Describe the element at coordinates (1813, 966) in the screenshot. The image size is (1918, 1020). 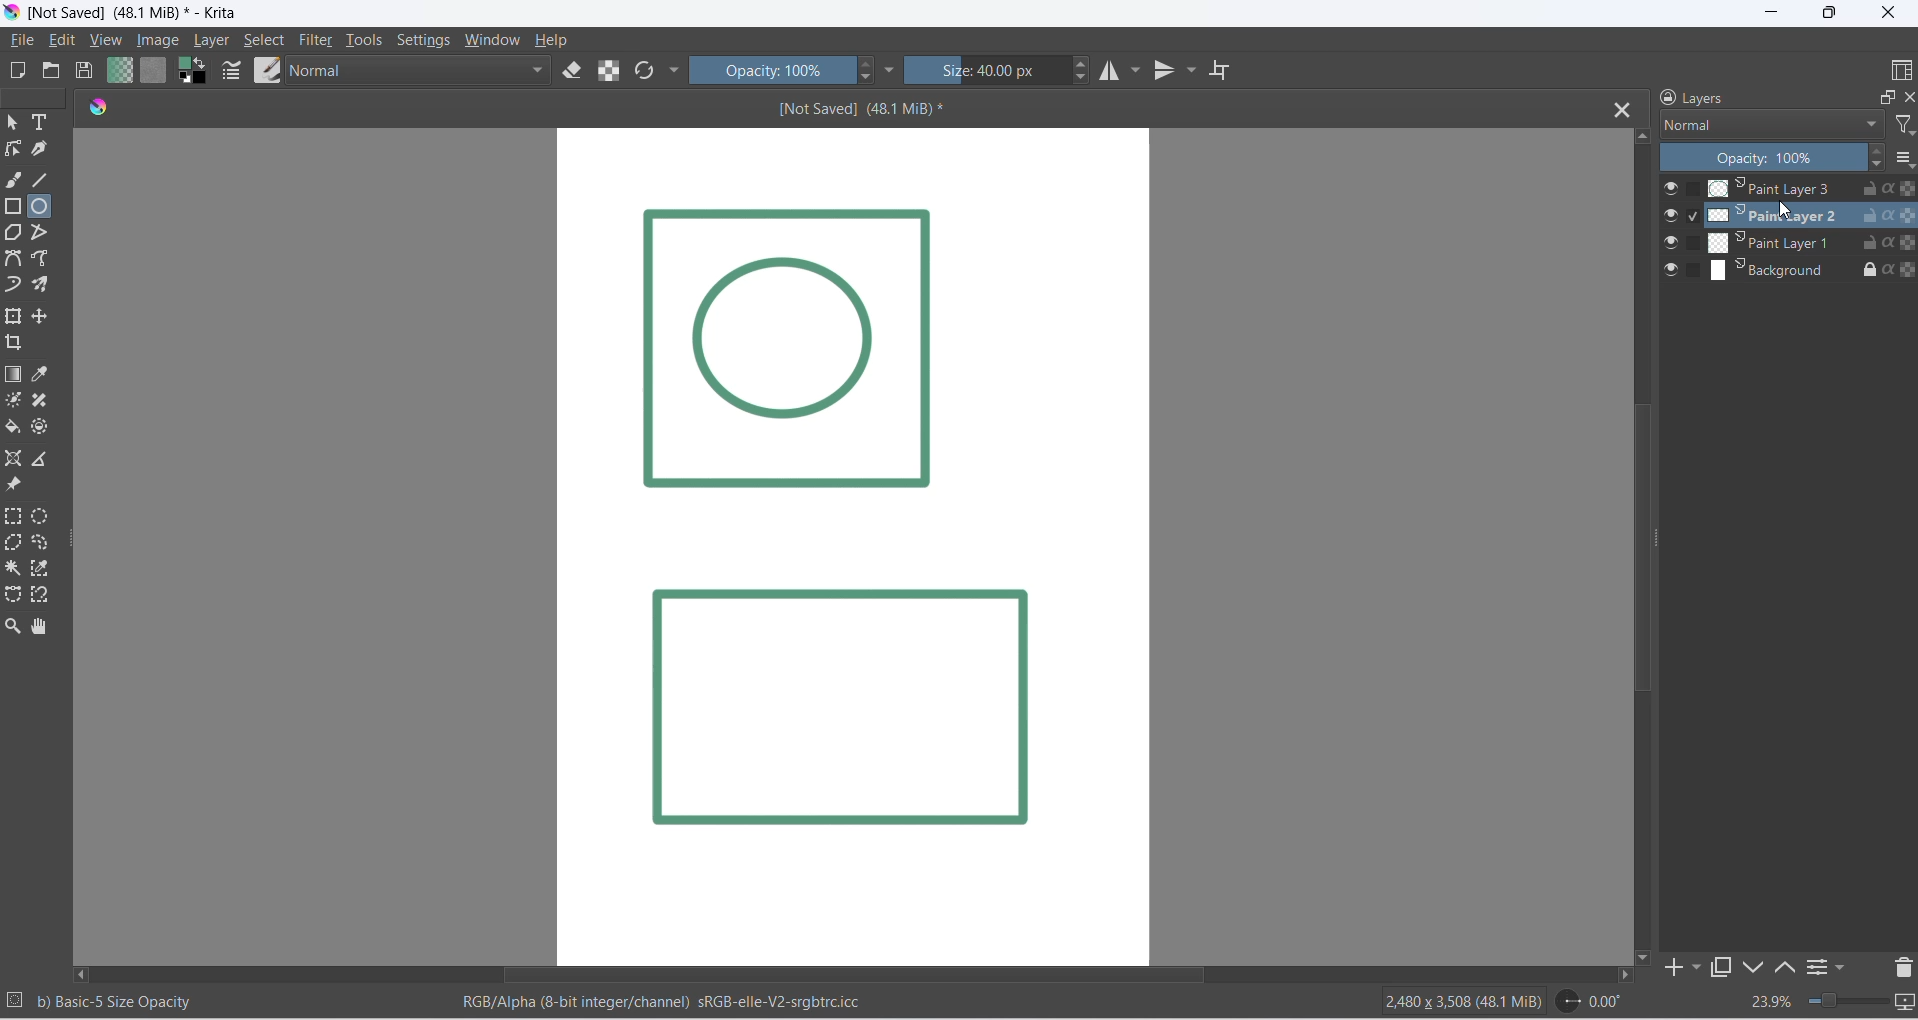
I see `options` at that location.